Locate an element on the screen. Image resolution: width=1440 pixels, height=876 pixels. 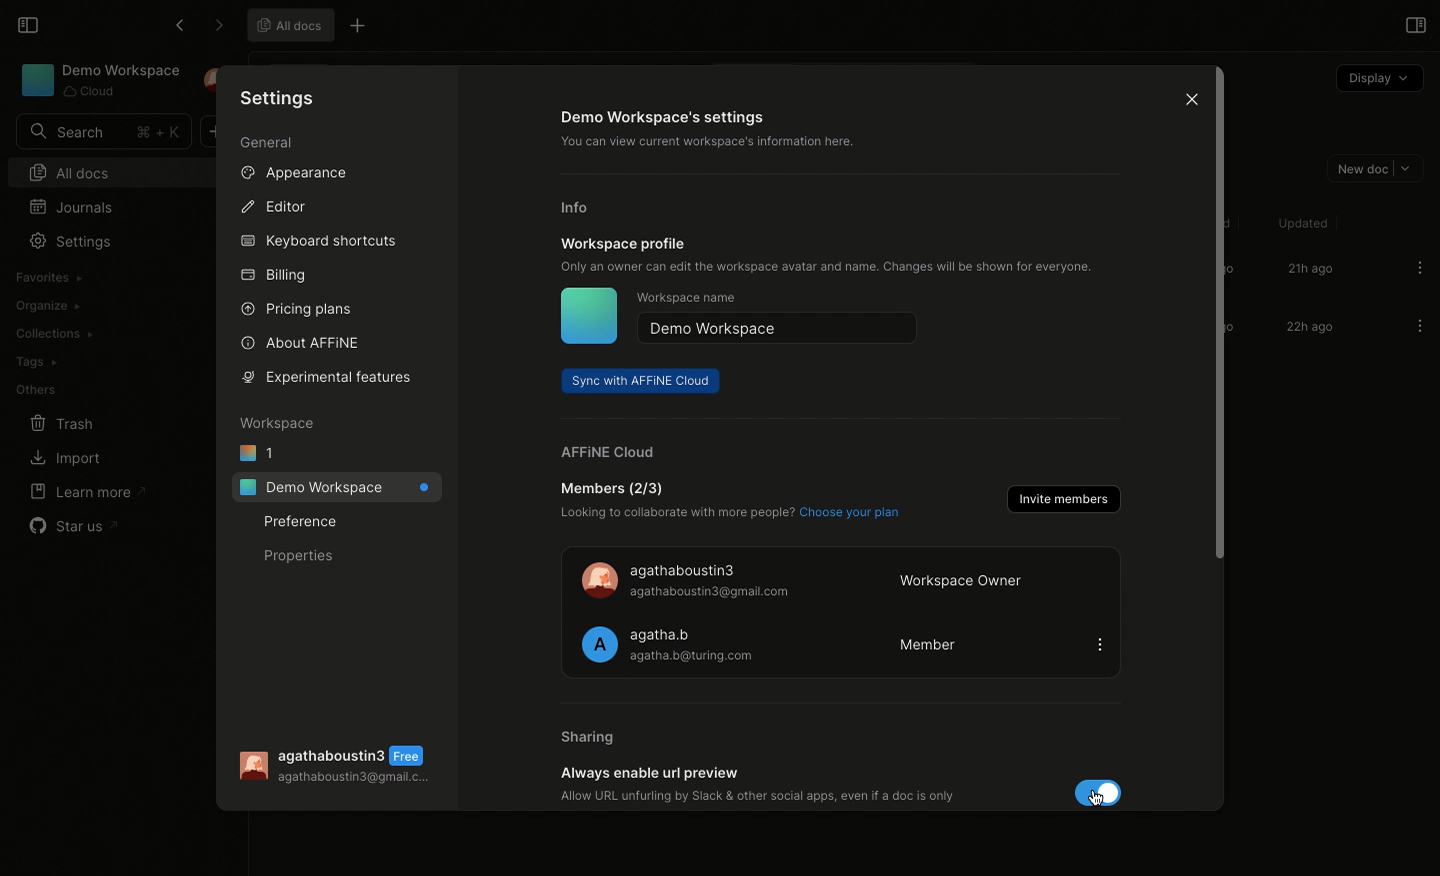
Settings is located at coordinates (69, 241).